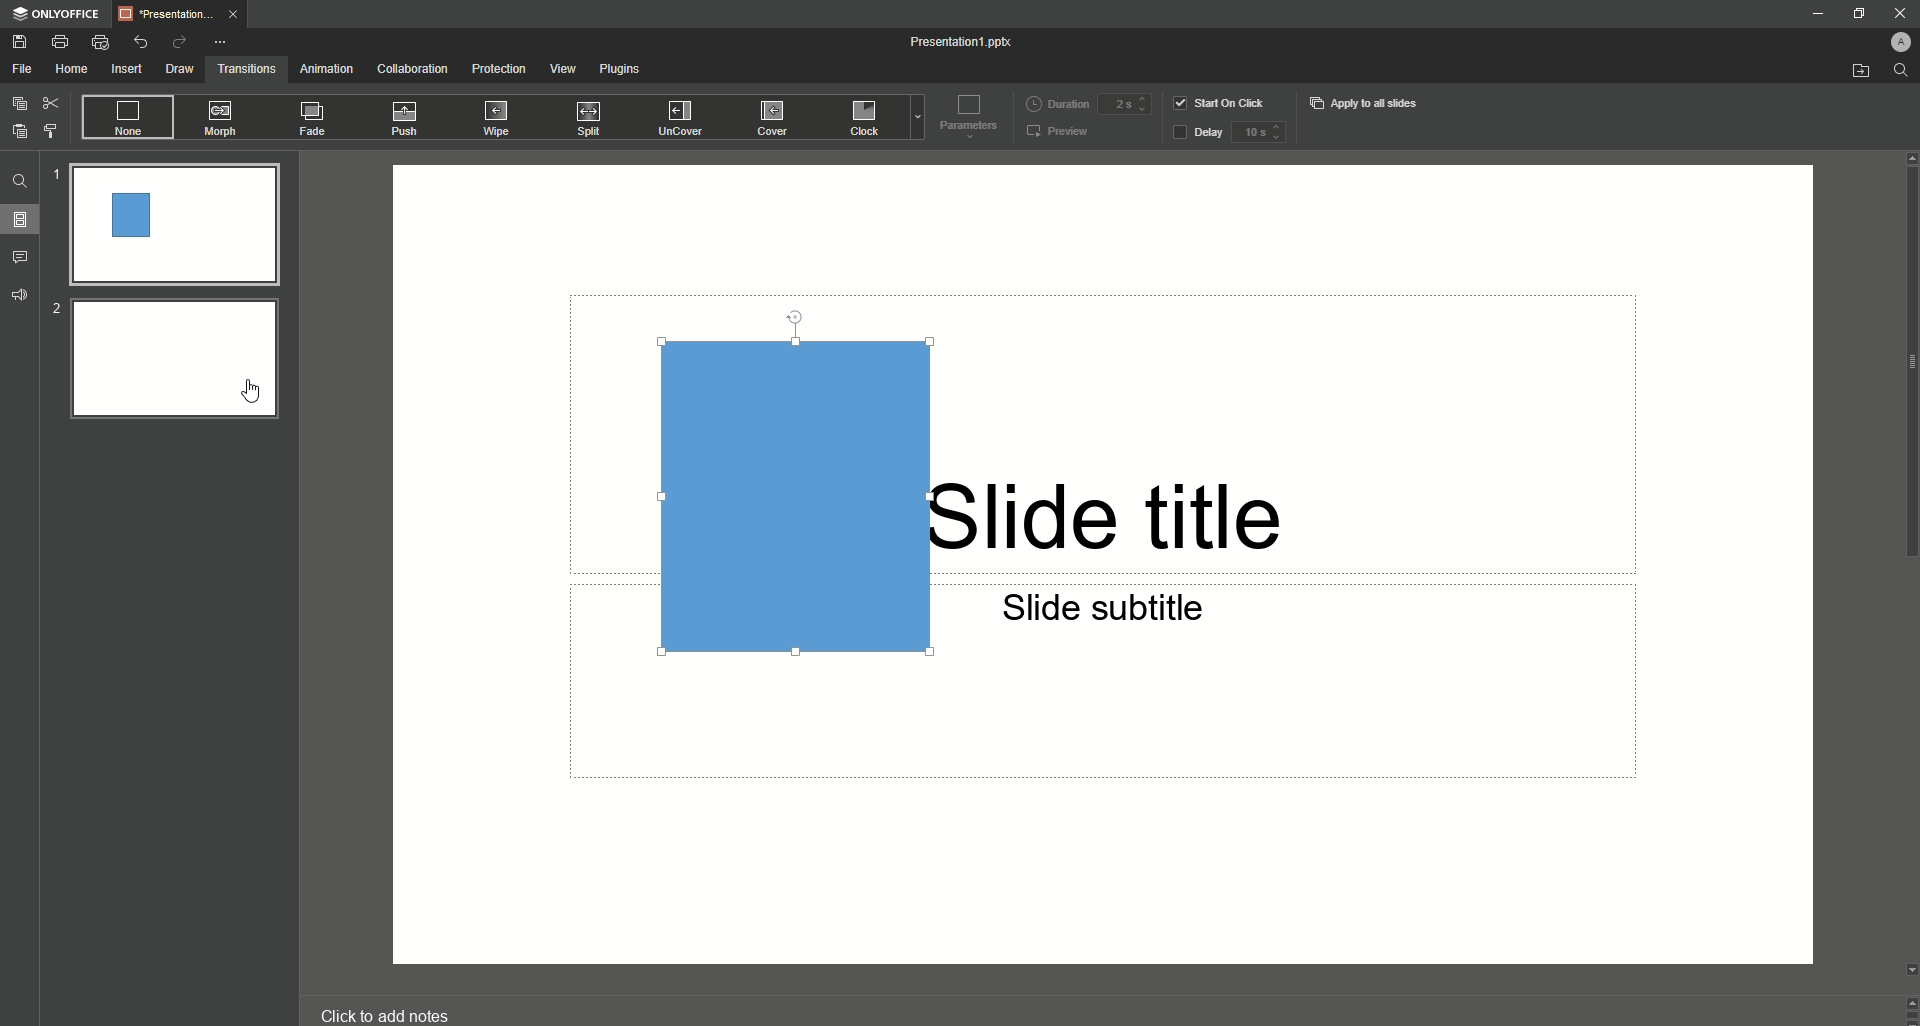 The width and height of the screenshot is (1920, 1026). Describe the element at coordinates (170, 227) in the screenshot. I see `Slide 1 preview` at that location.